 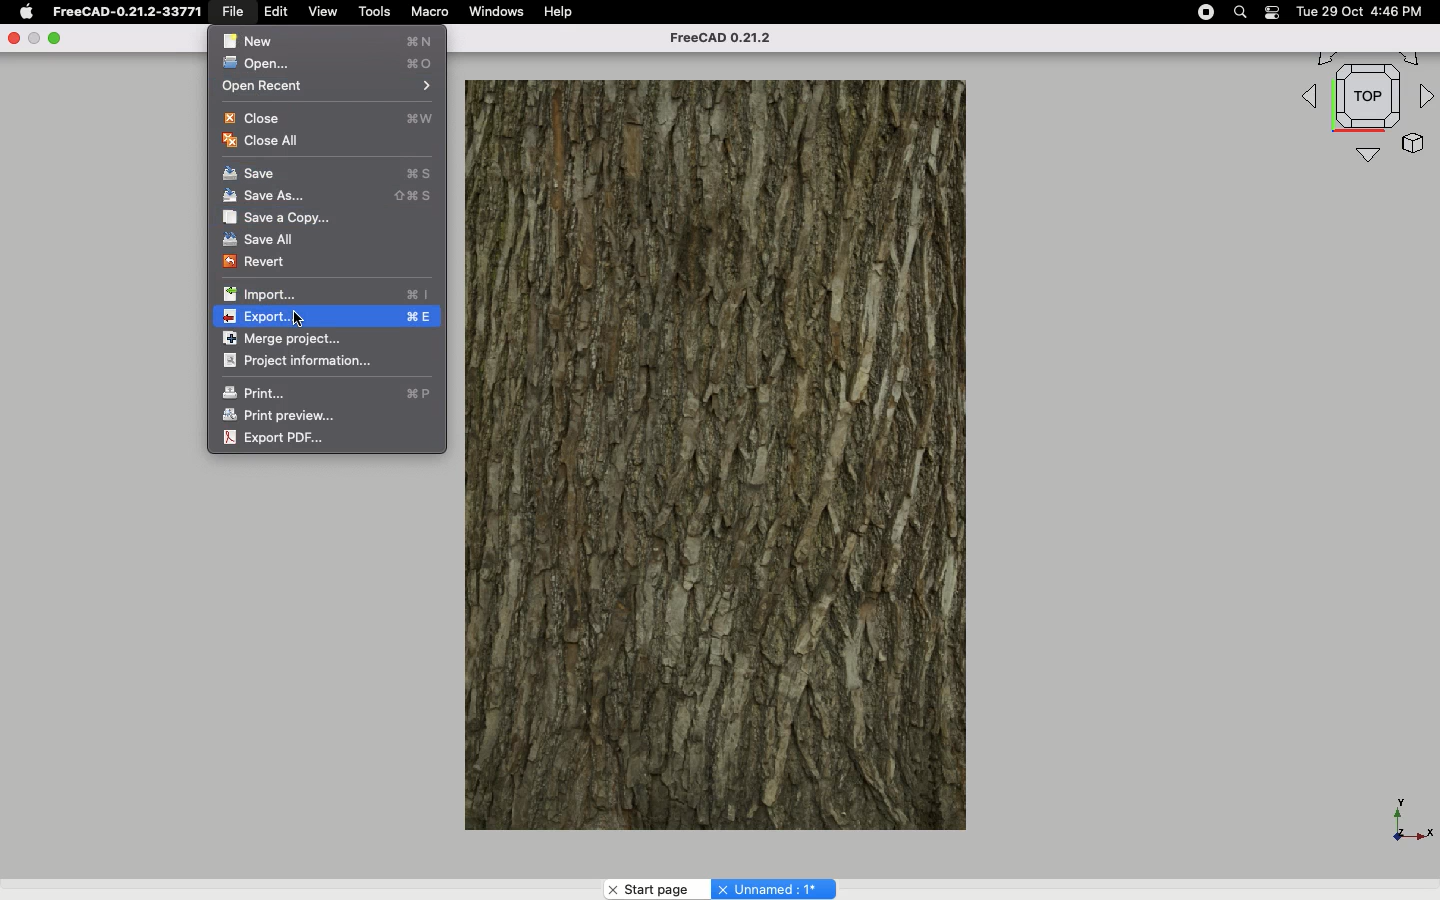 What do you see at coordinates (502, 13) in the screenshot?
I see `Windows` at bounding box center [502, 13].